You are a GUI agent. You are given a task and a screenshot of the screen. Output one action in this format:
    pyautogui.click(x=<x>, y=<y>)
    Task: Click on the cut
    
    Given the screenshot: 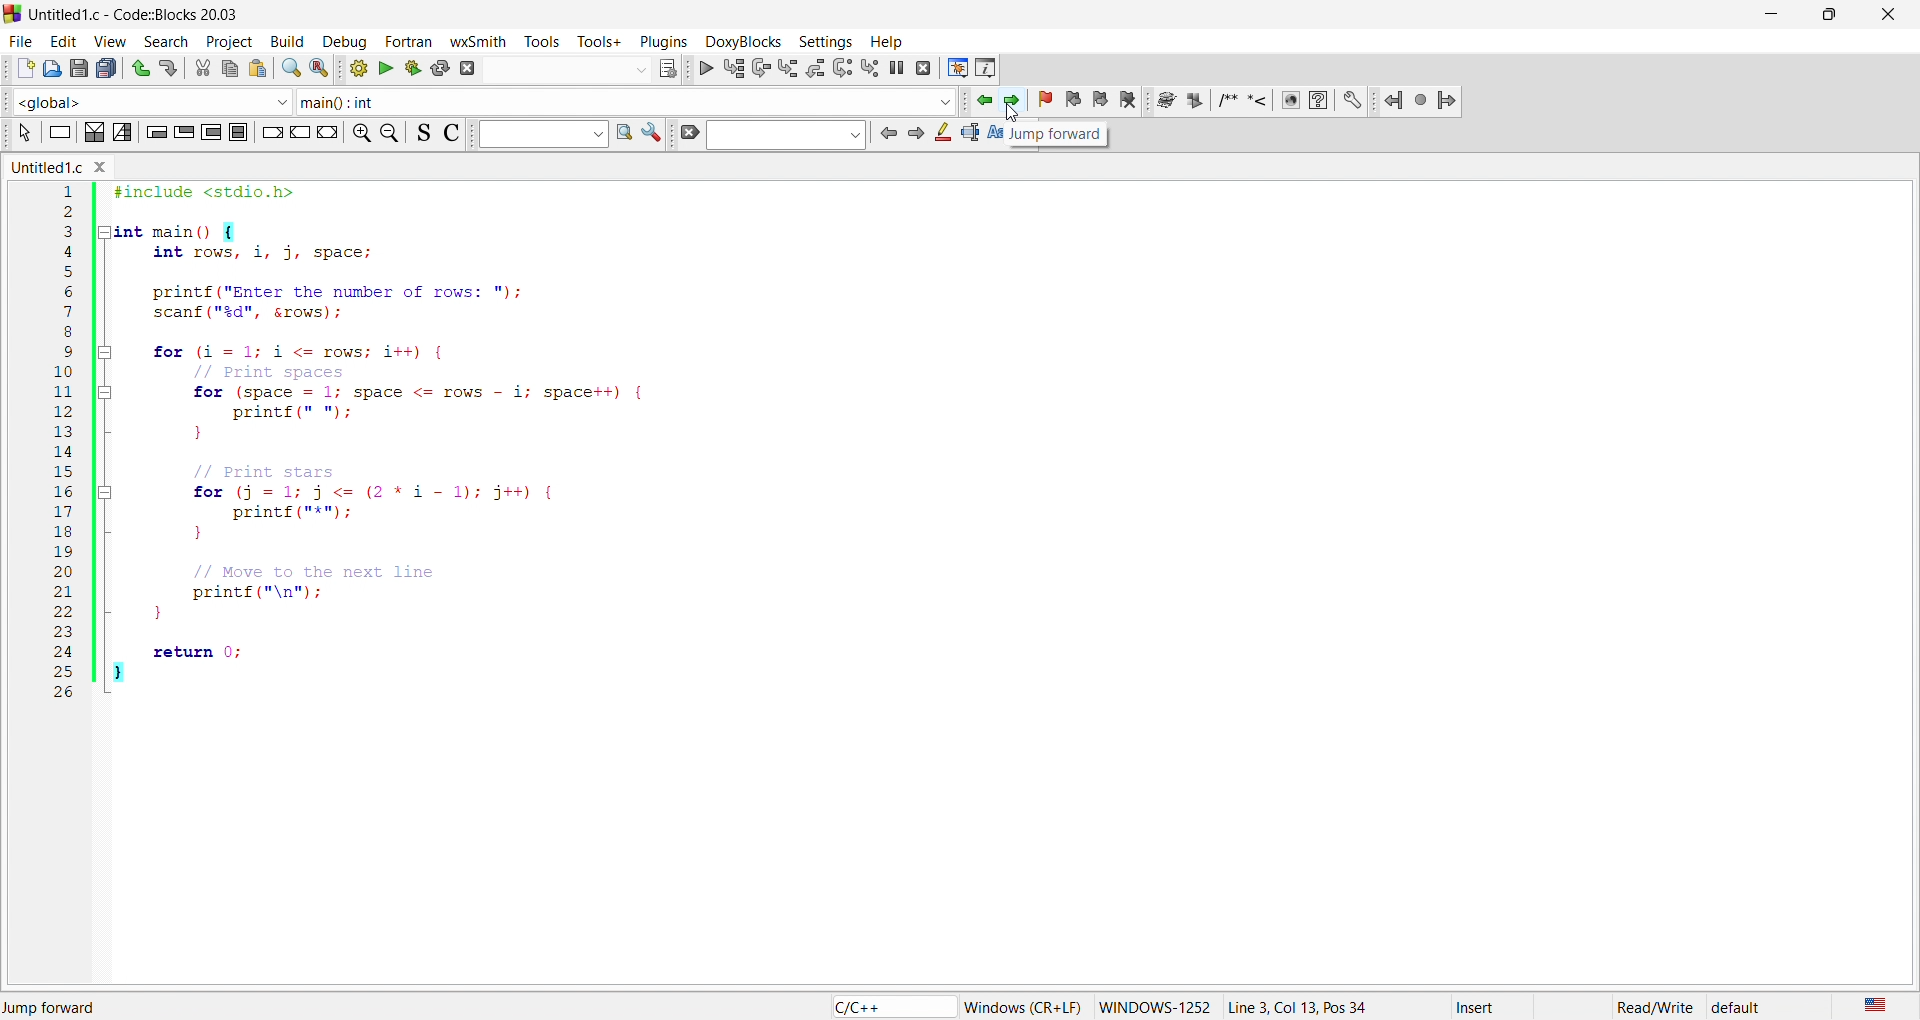 What is the action you would take?
    pyautogui.click(x=200, y=68)
    